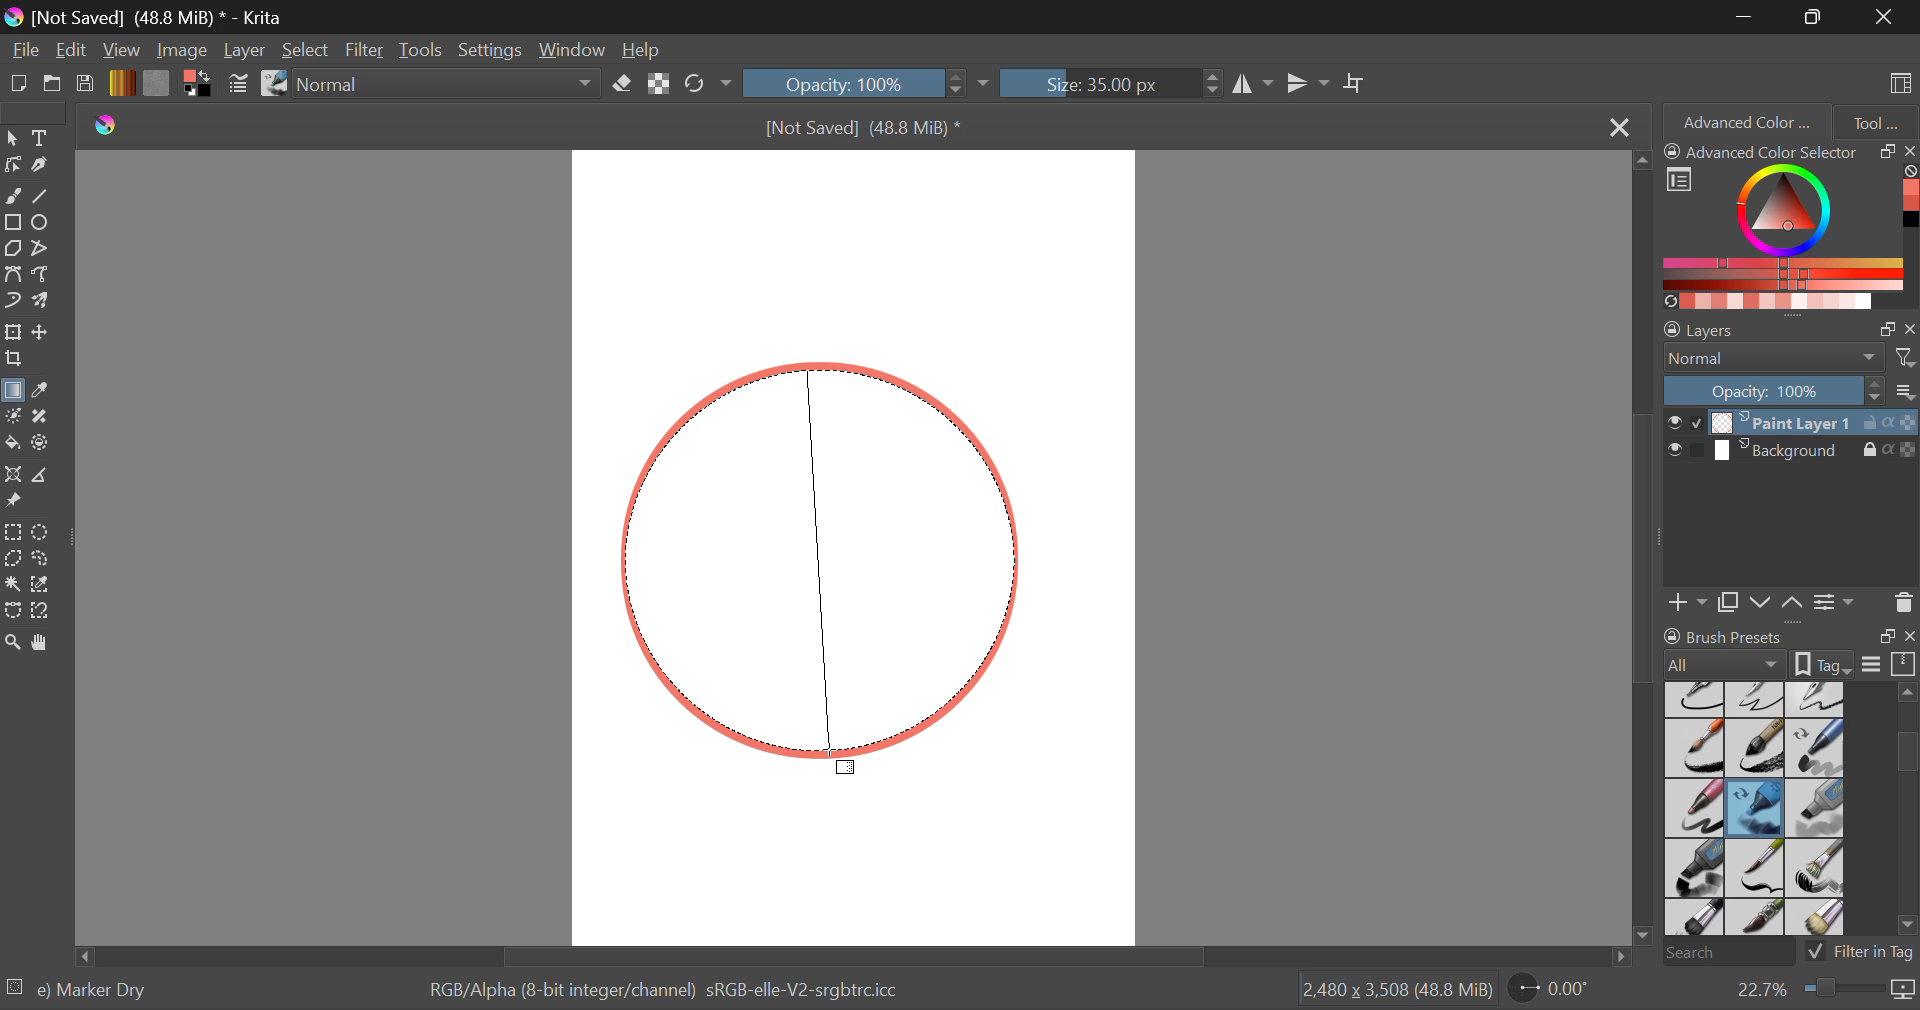 The image size is (1920, 1010). Describe the element at coordinates (1758, 919) in the screenshot. I see `Bristles-4 Glaze` at that location.